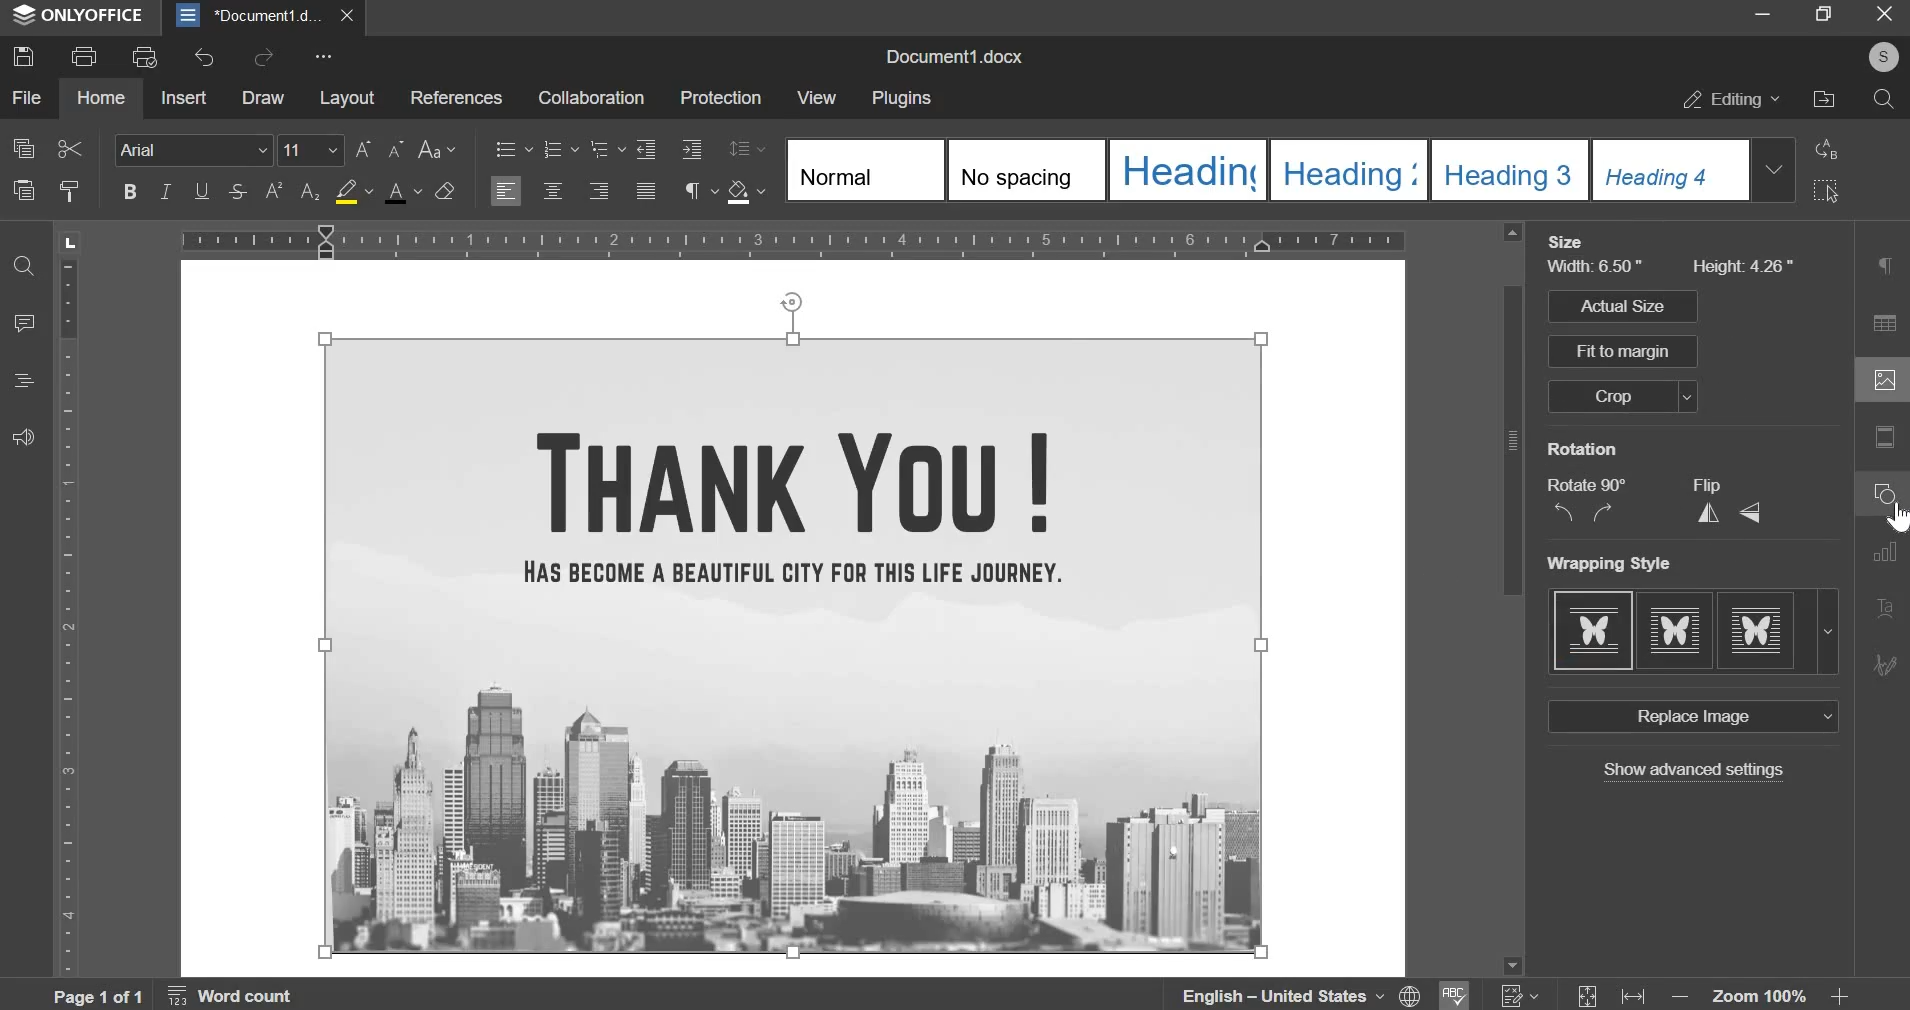 The height and width of the screenshot is (1010, 1910). Describe the element at coordinates (72, 190) in the screenshot. I see `clear style` at that location.